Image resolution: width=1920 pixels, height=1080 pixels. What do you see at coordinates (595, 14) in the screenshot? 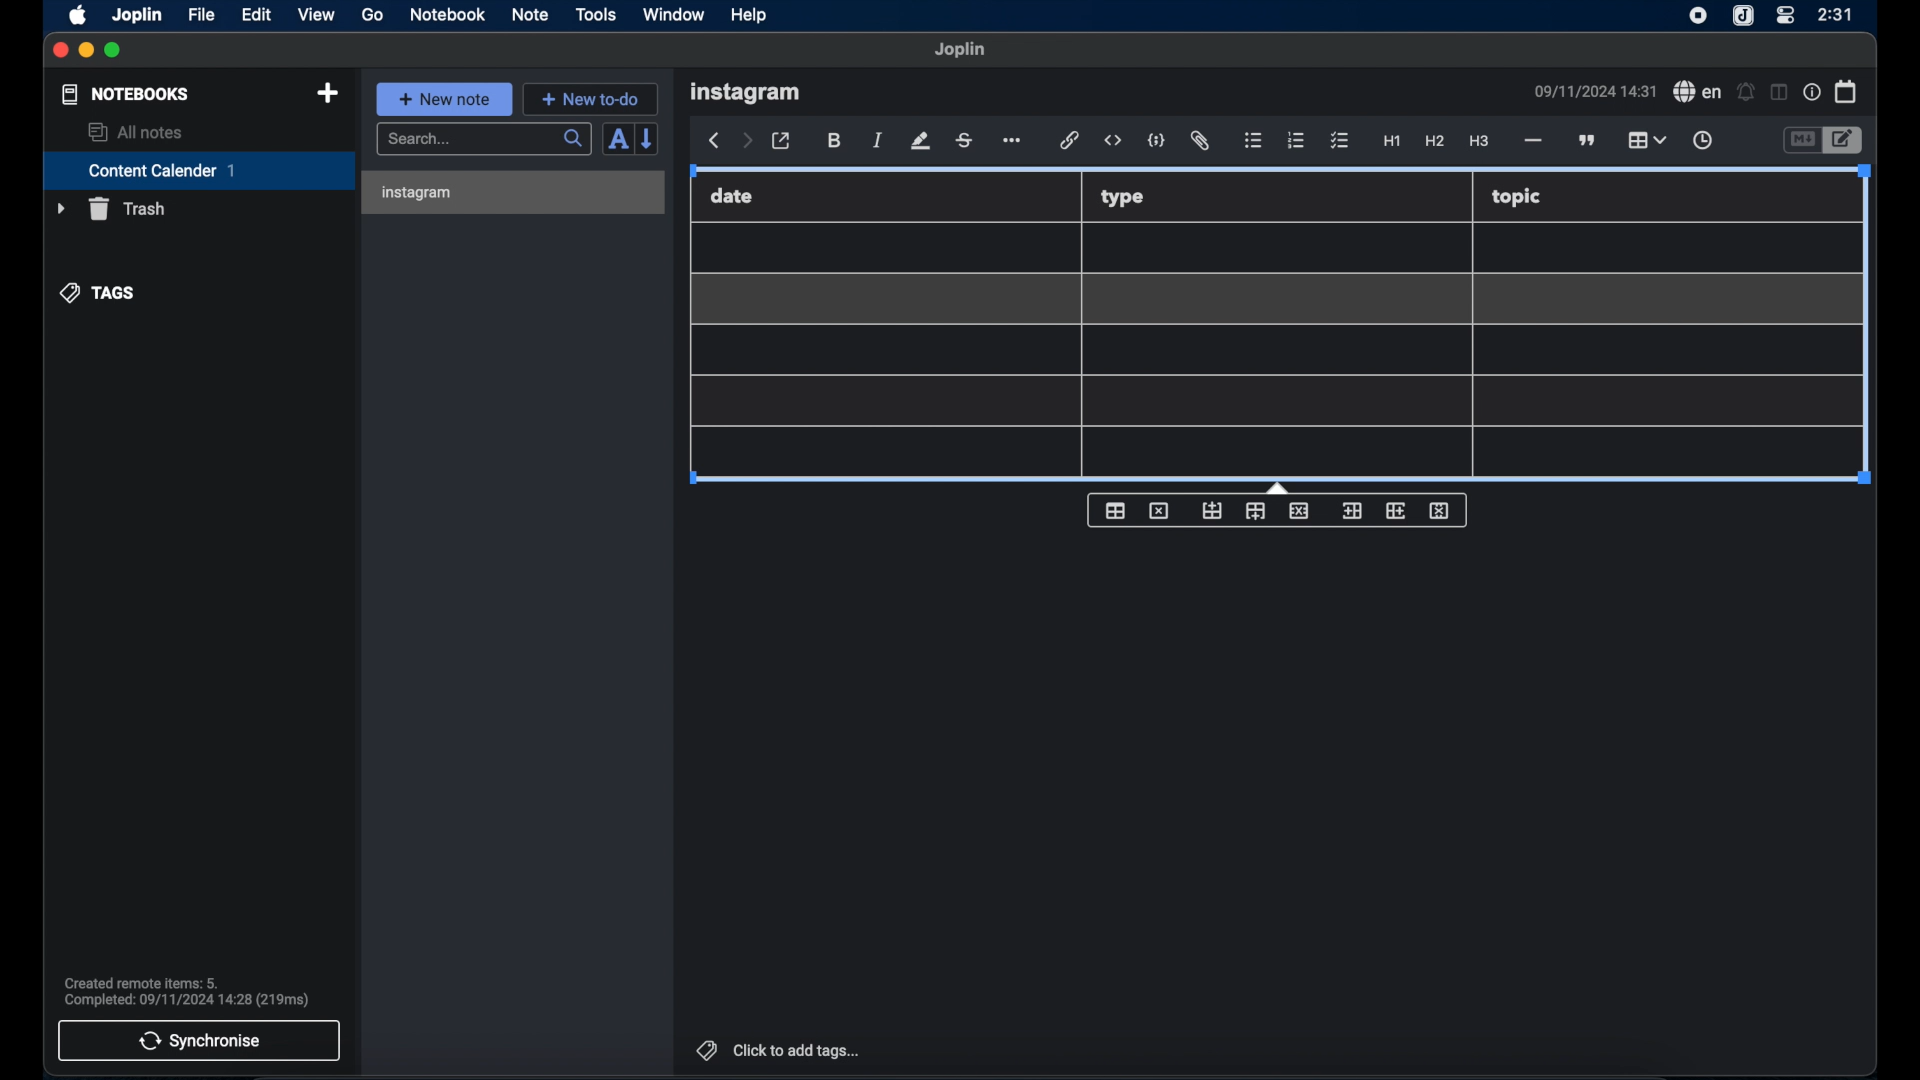
I see `tools` at bounding box center [595, 14].